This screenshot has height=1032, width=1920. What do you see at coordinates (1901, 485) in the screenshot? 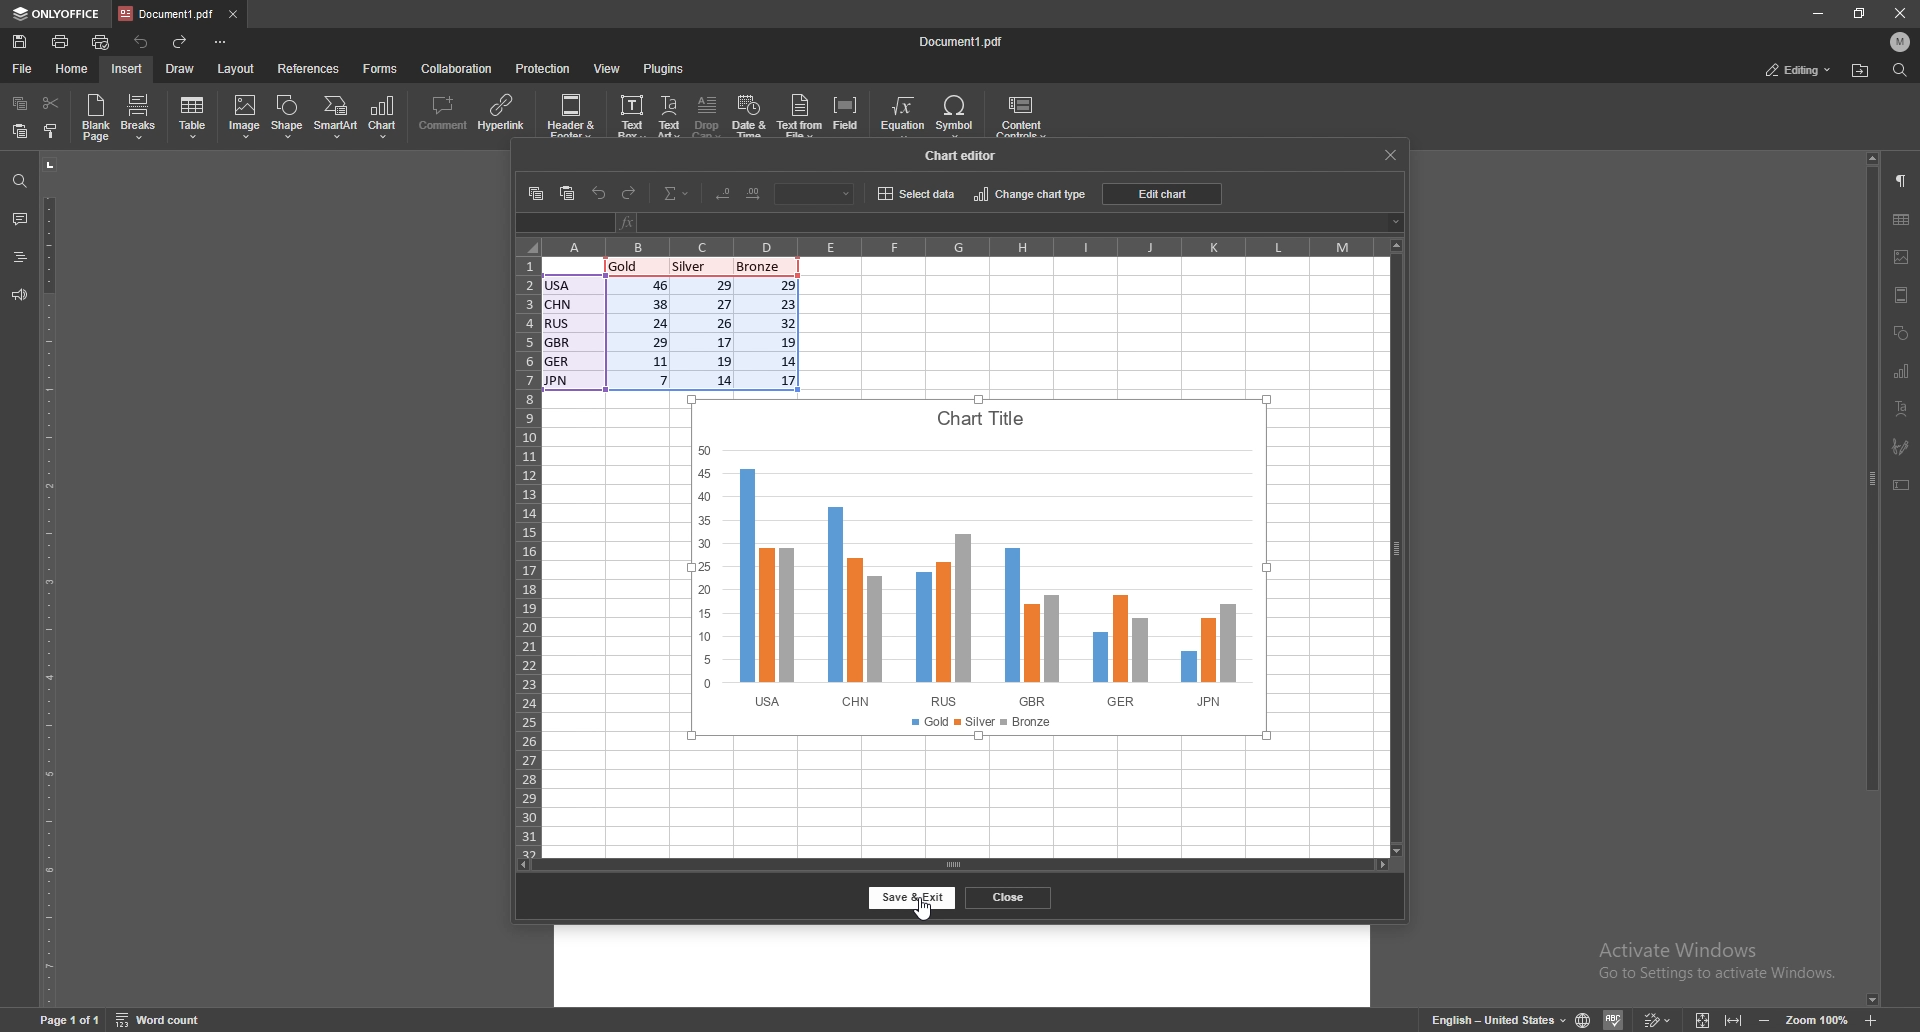
I see `text box` at bounding box center [1901, 485].